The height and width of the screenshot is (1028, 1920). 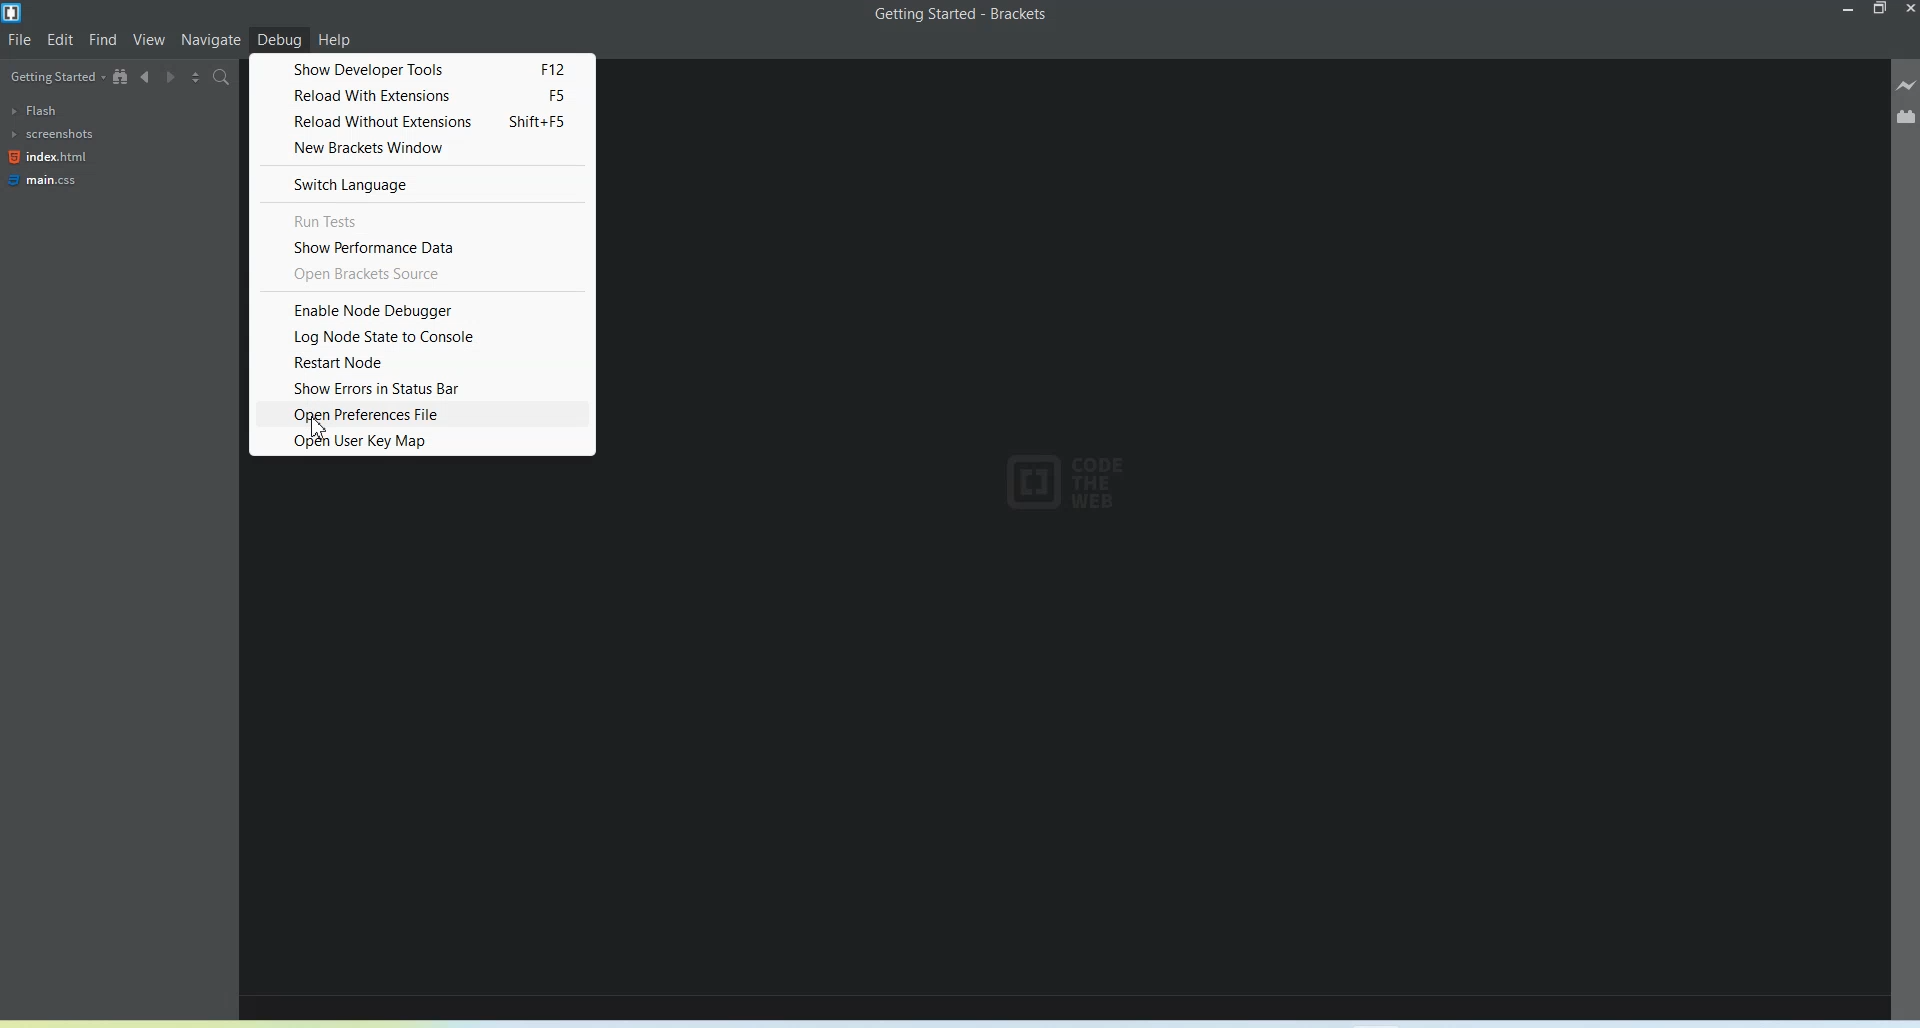 What do you see at coordinates (1057, 486) in the screenshot?
I see `code the web` at bounding box center [1057, 486].